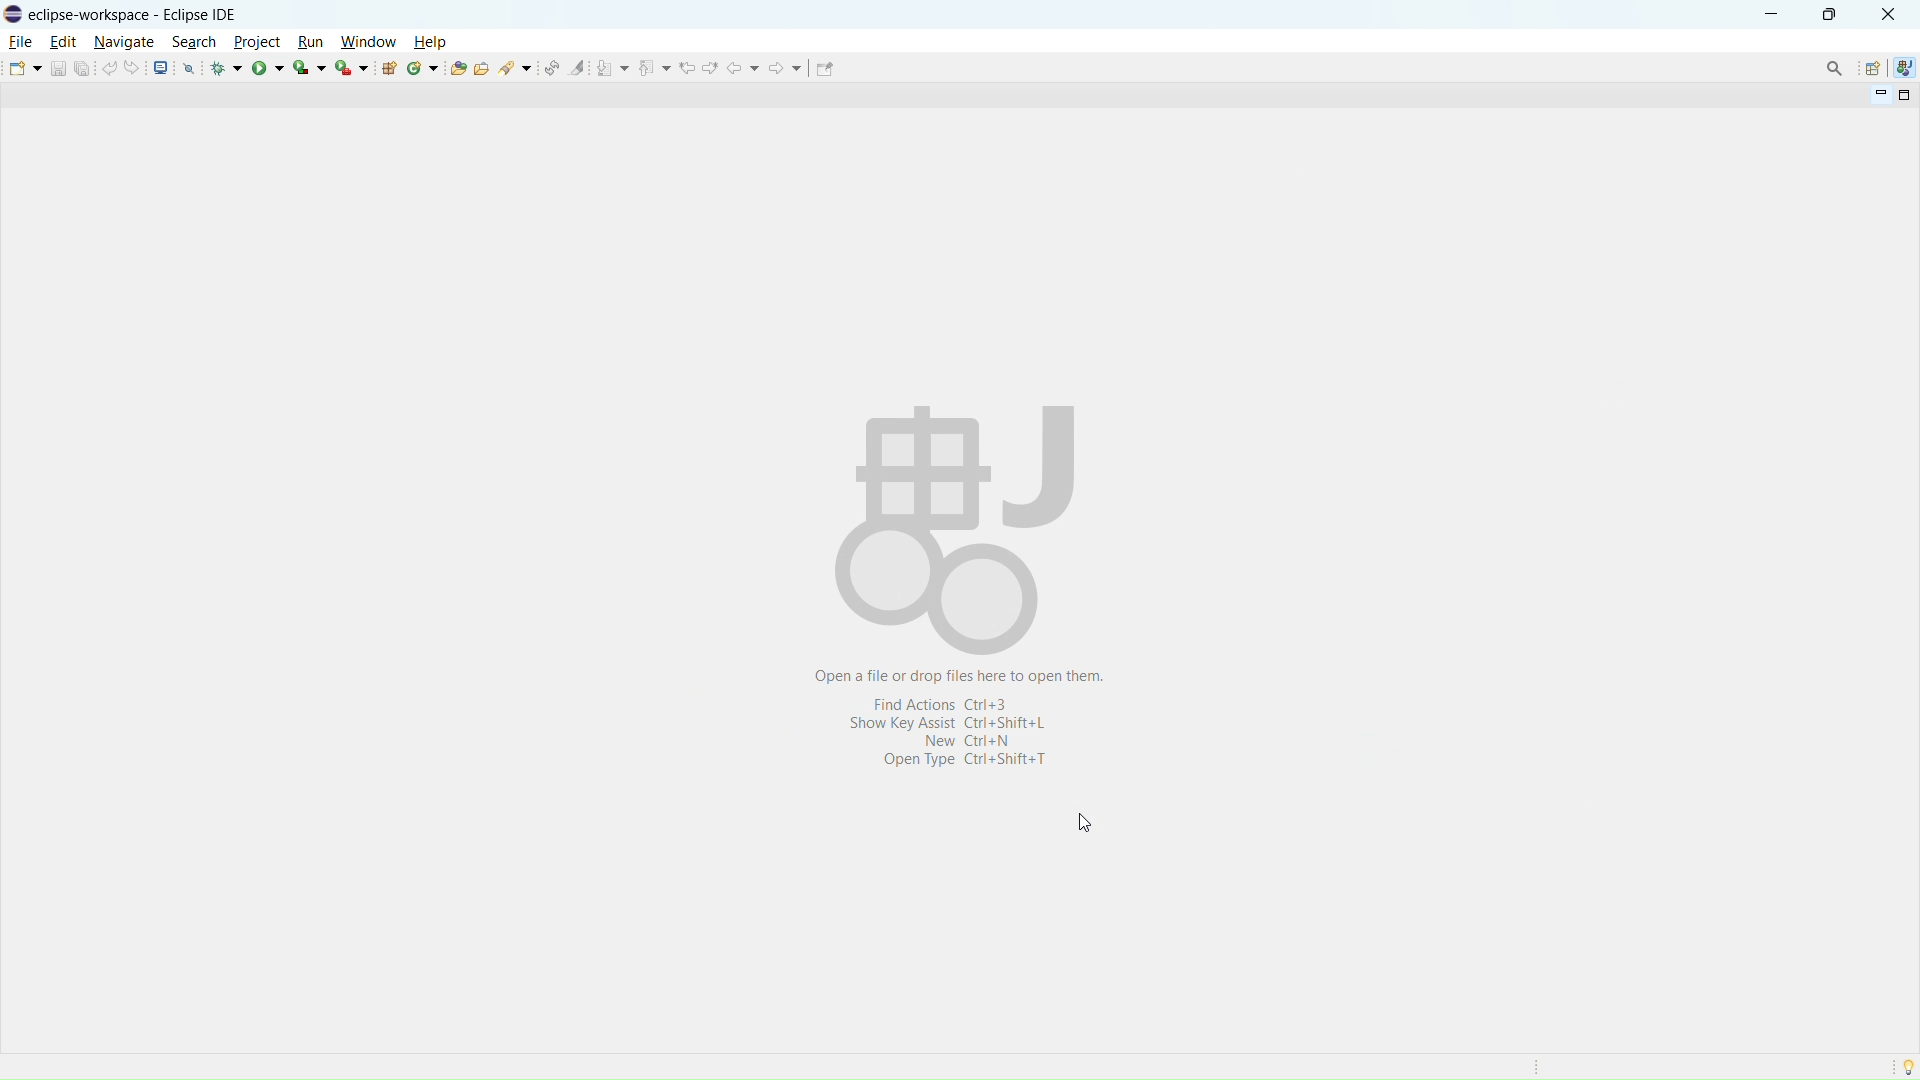  I want to click on coverage, so click(309, 67).